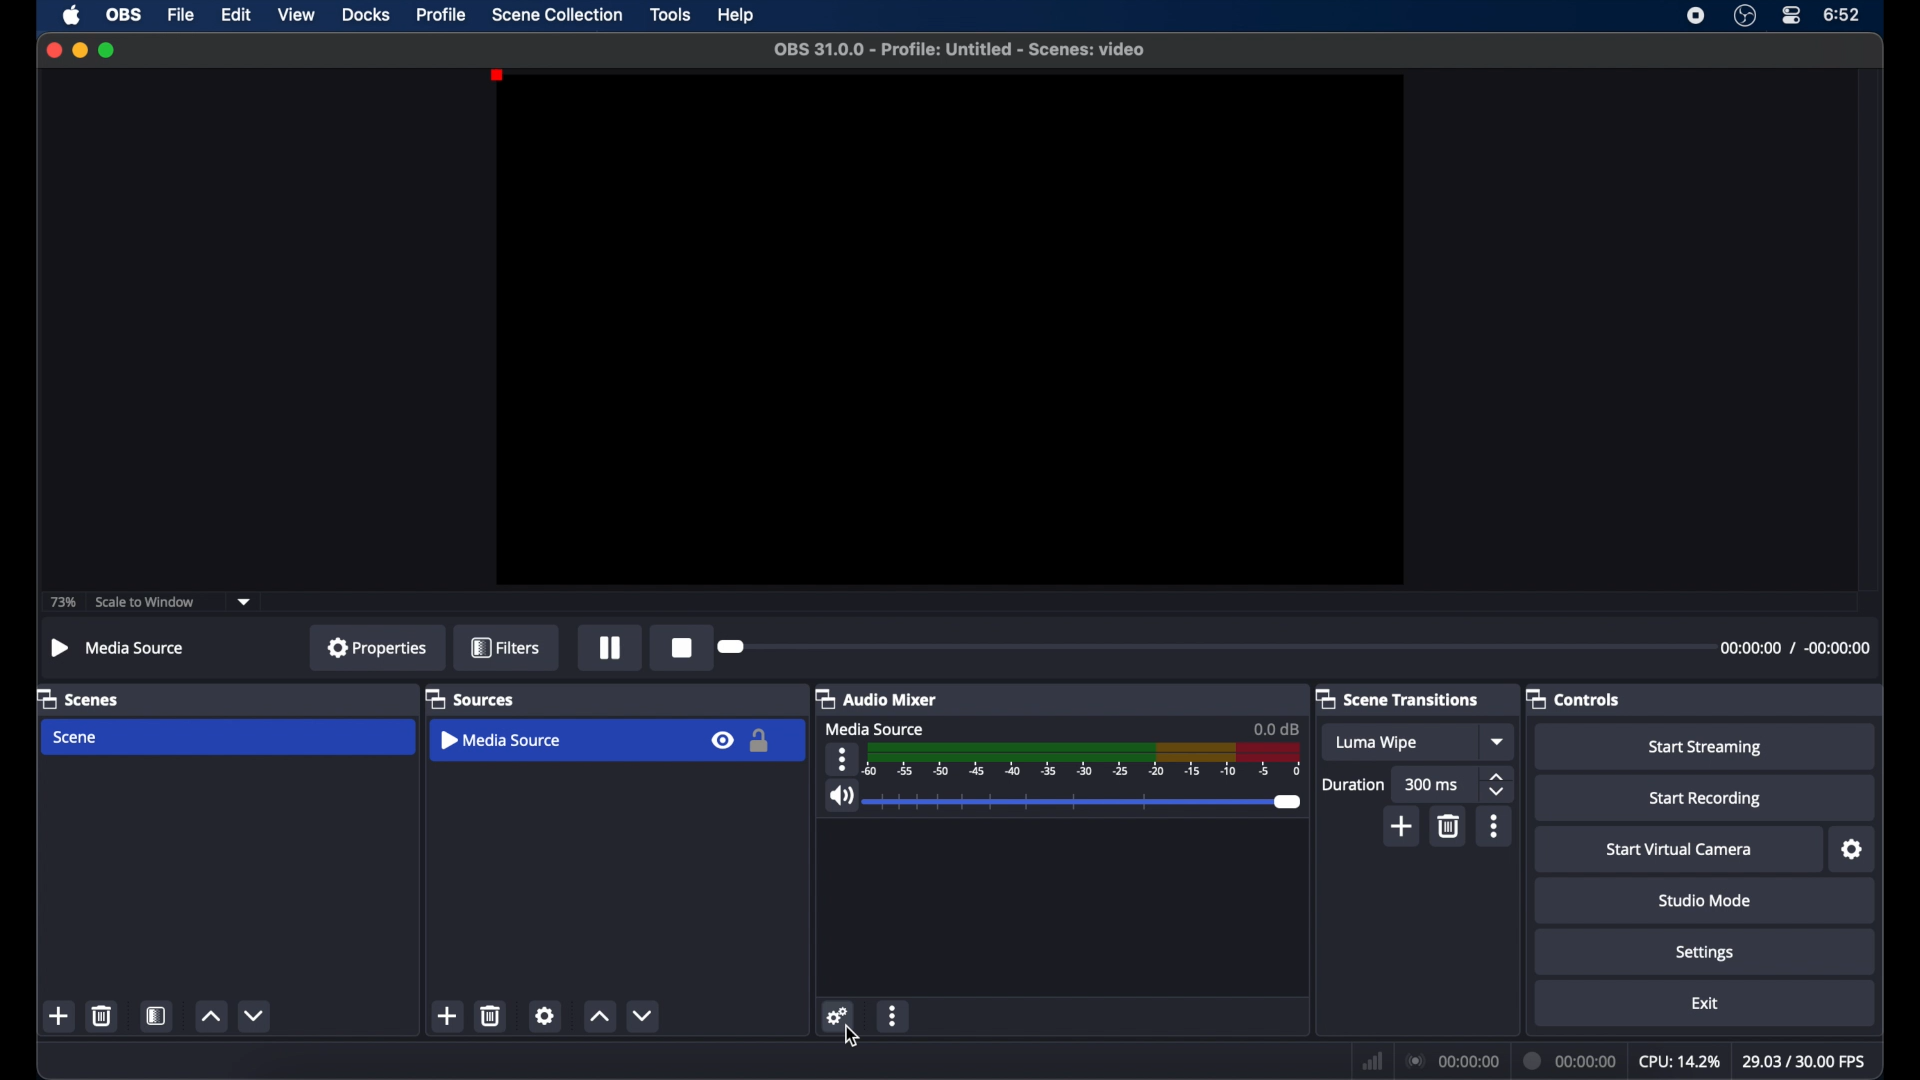 This screenshot has width=1920, height=1080. What do you see at coordinates (71, 15) in the screenshot?
I see `apple icon` at bounding box center [71, 15].